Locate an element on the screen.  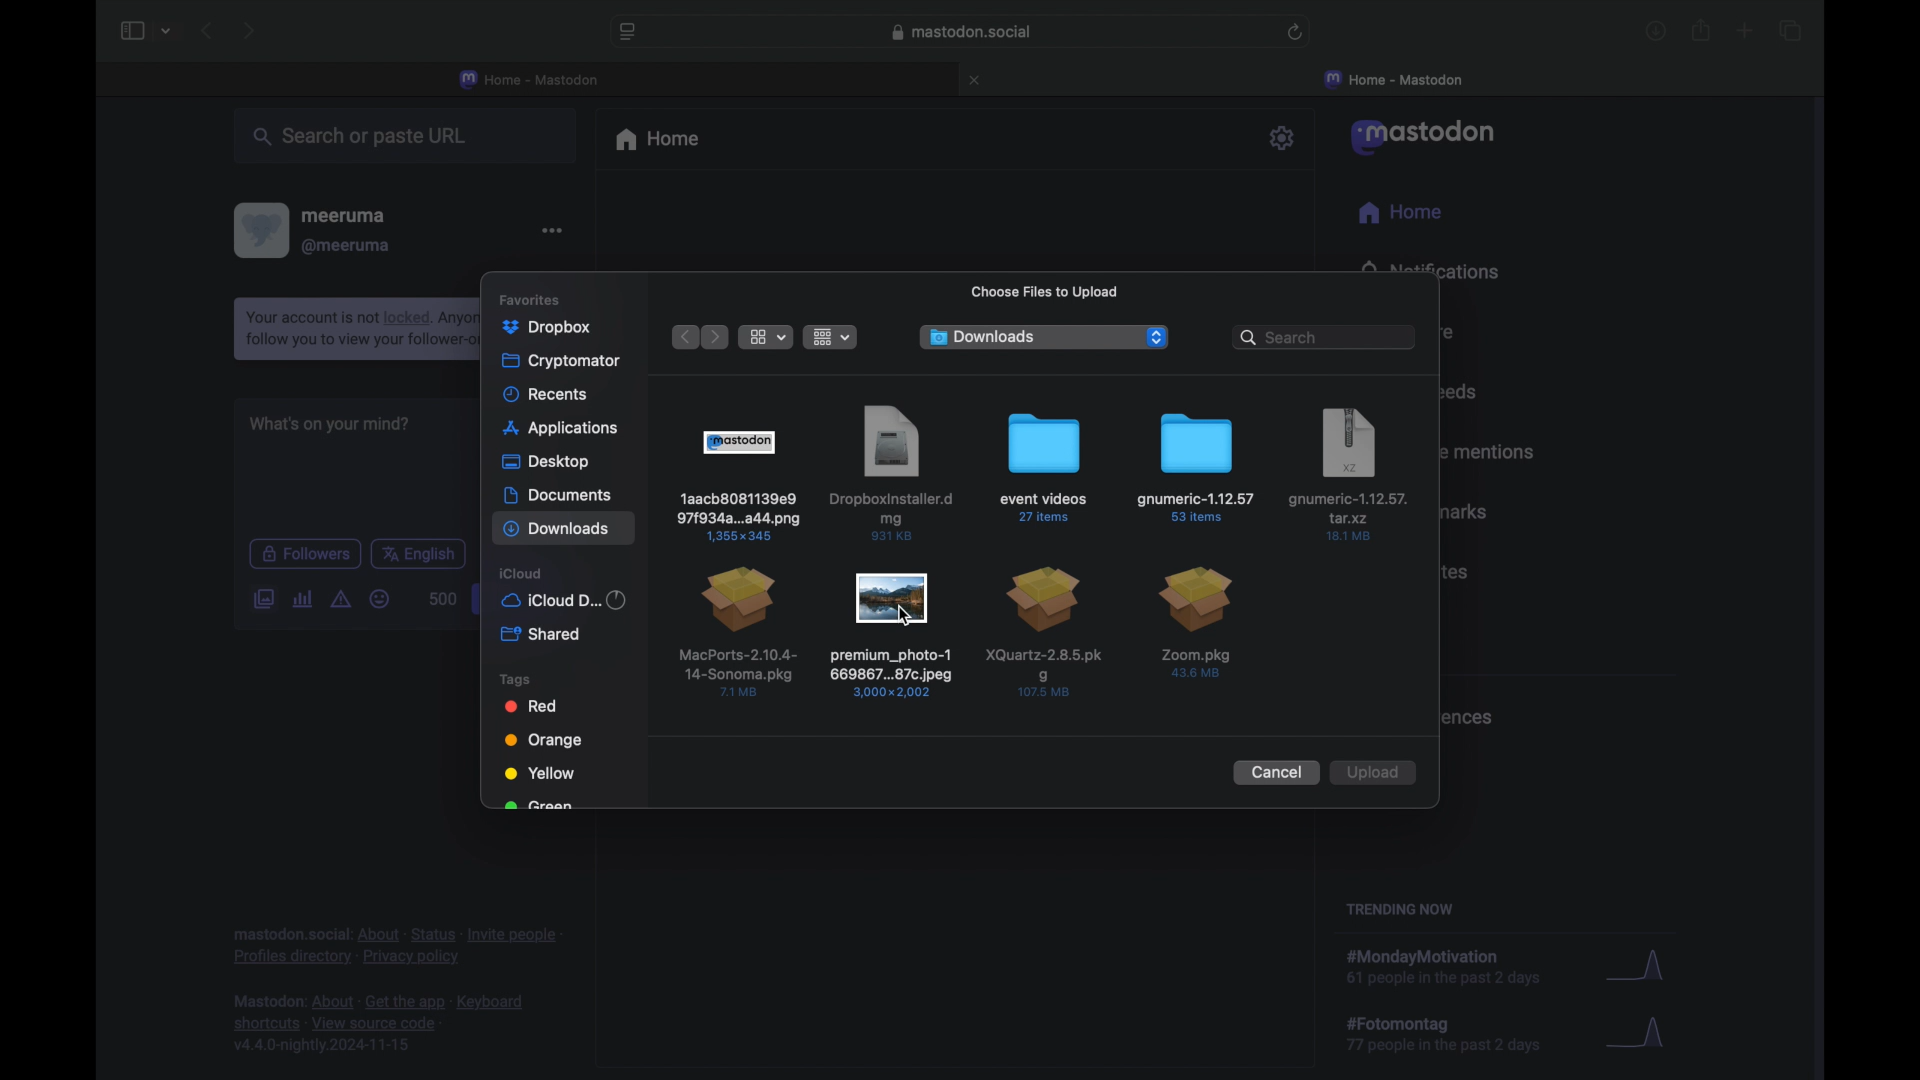
documents is located at coordinates (558, 495).